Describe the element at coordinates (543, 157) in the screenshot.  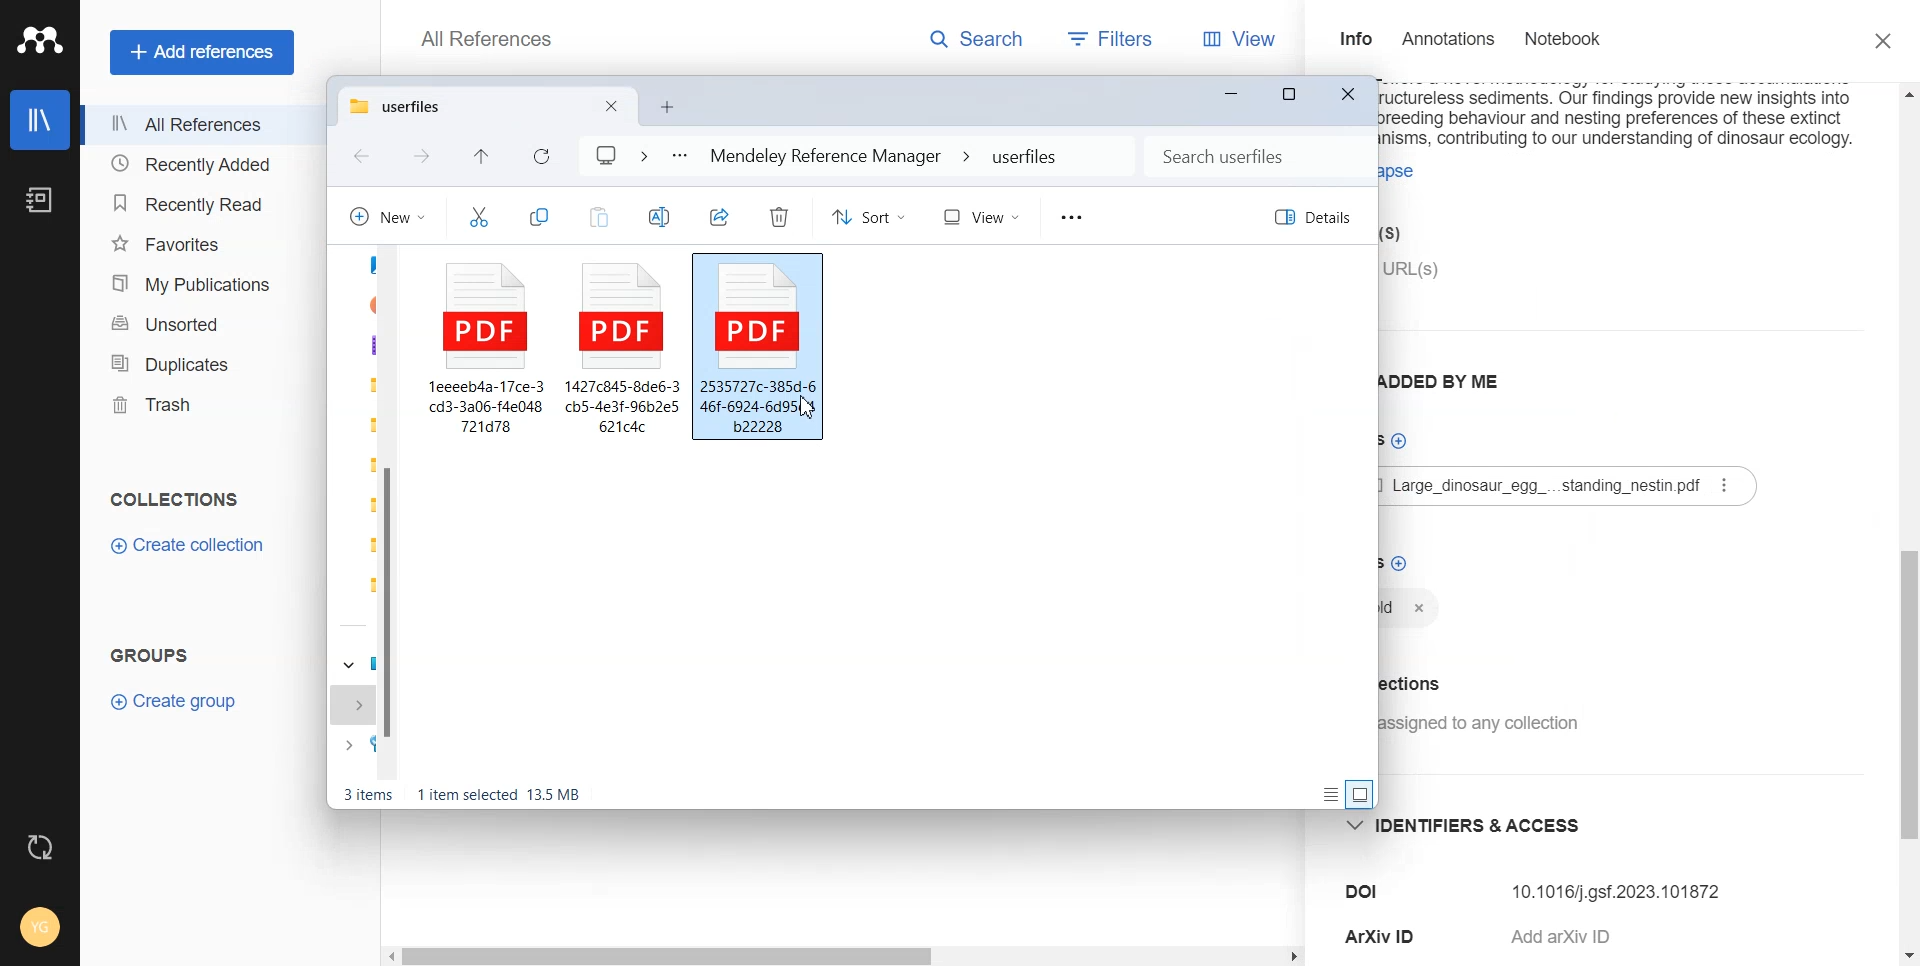
I see `Refresh` at that location.